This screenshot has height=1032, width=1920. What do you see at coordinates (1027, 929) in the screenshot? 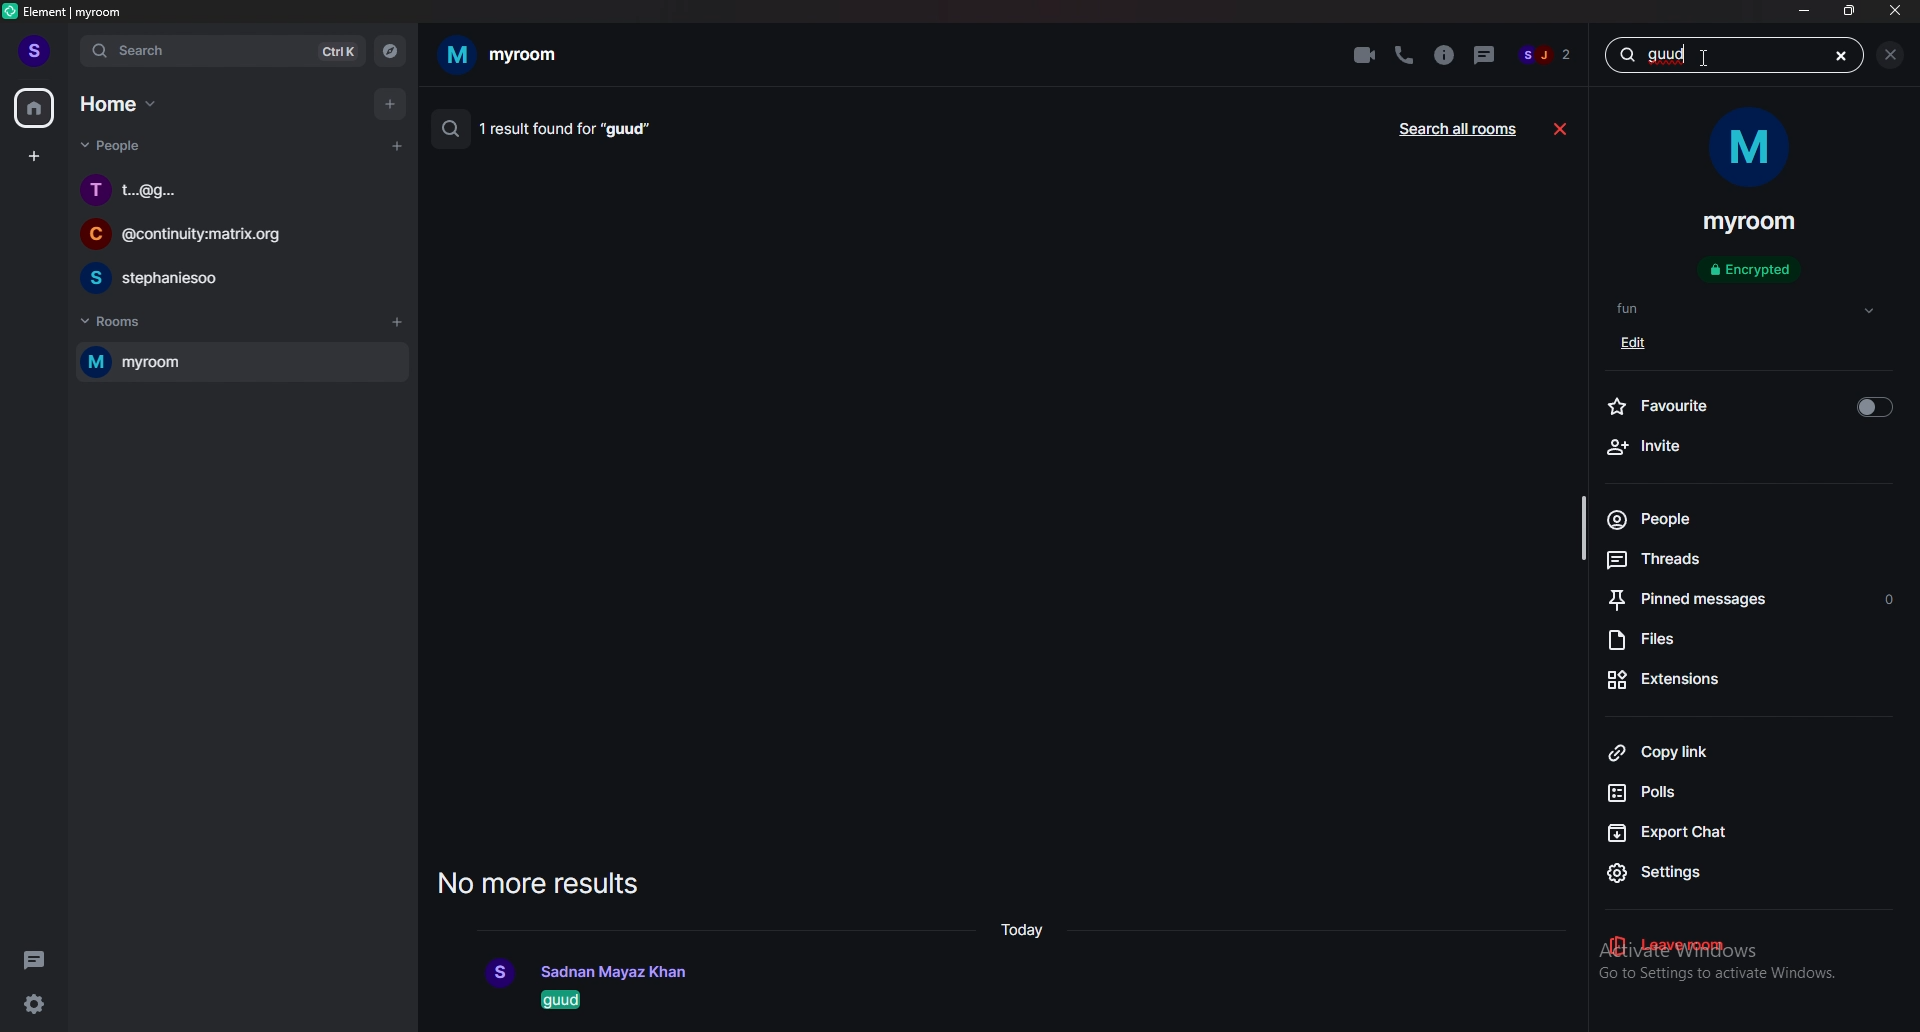
I see `time` at bounding box center [1027, 929].